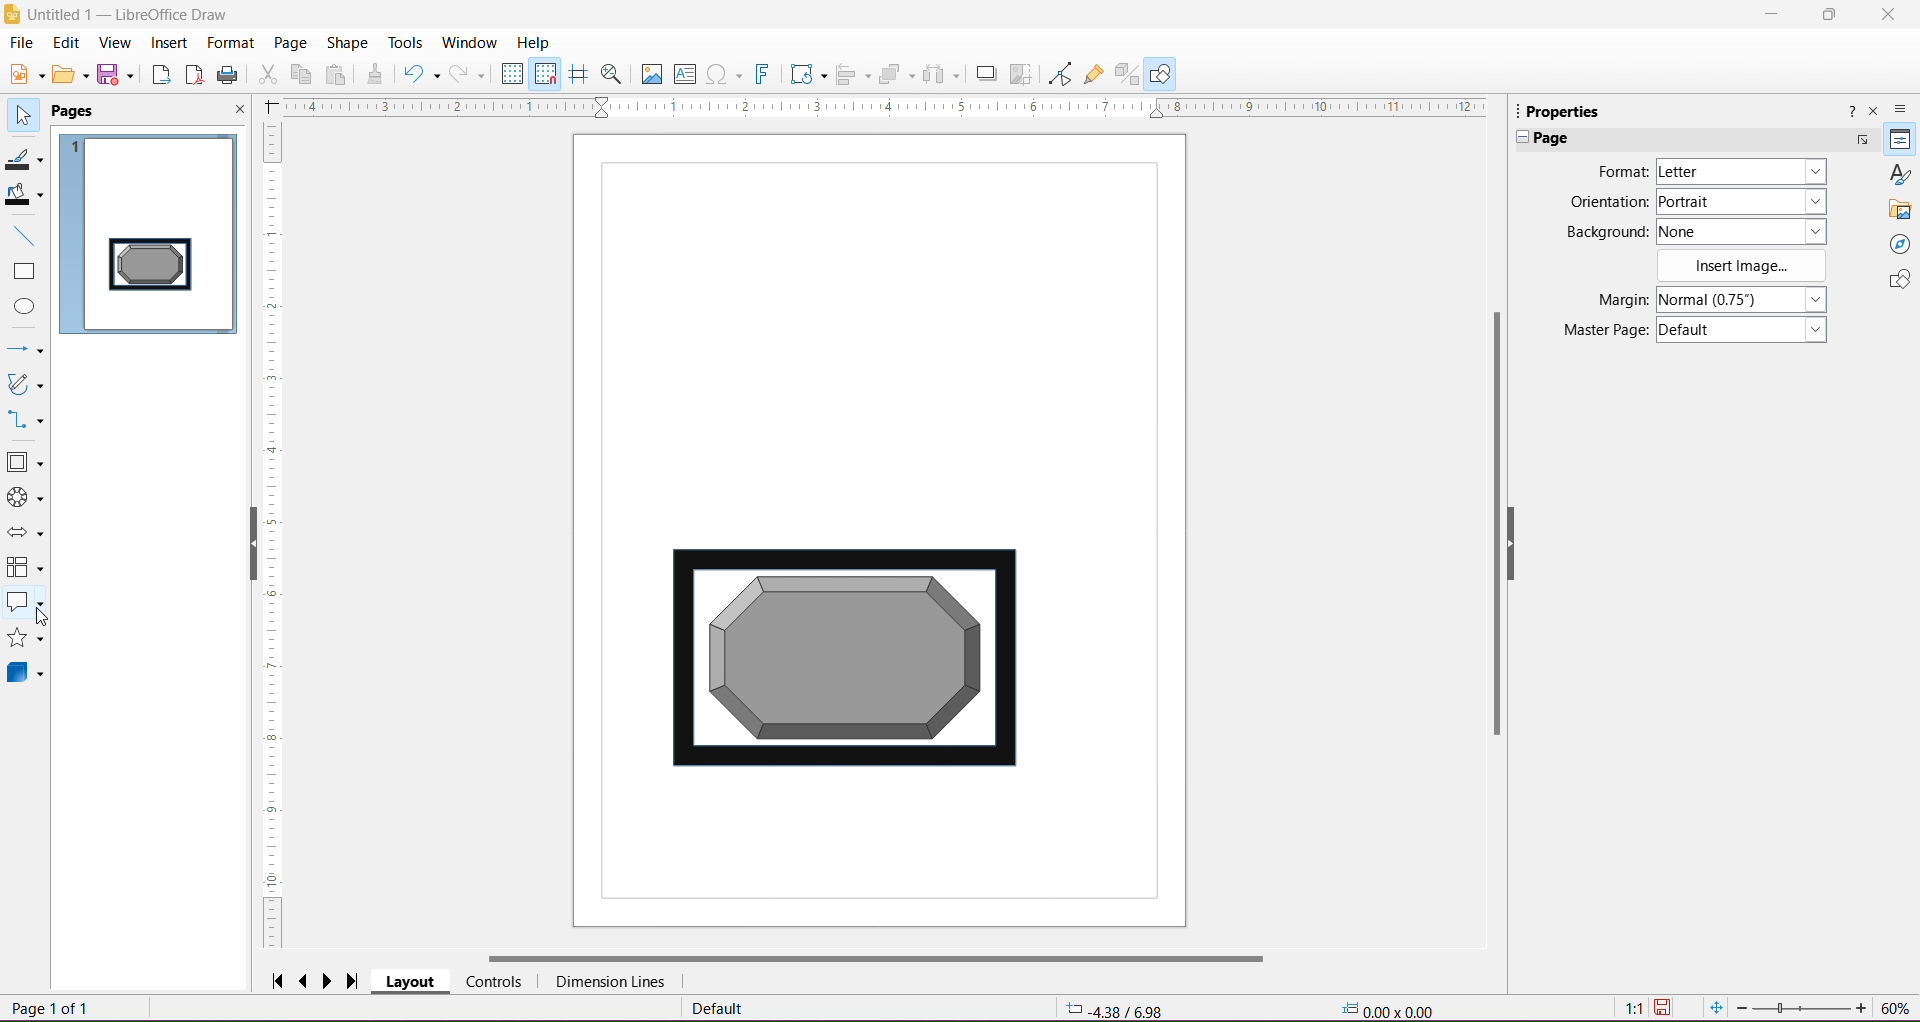  Describe the element at coordinates (347, 42) in the screenshot. I see `Shape` at that location.